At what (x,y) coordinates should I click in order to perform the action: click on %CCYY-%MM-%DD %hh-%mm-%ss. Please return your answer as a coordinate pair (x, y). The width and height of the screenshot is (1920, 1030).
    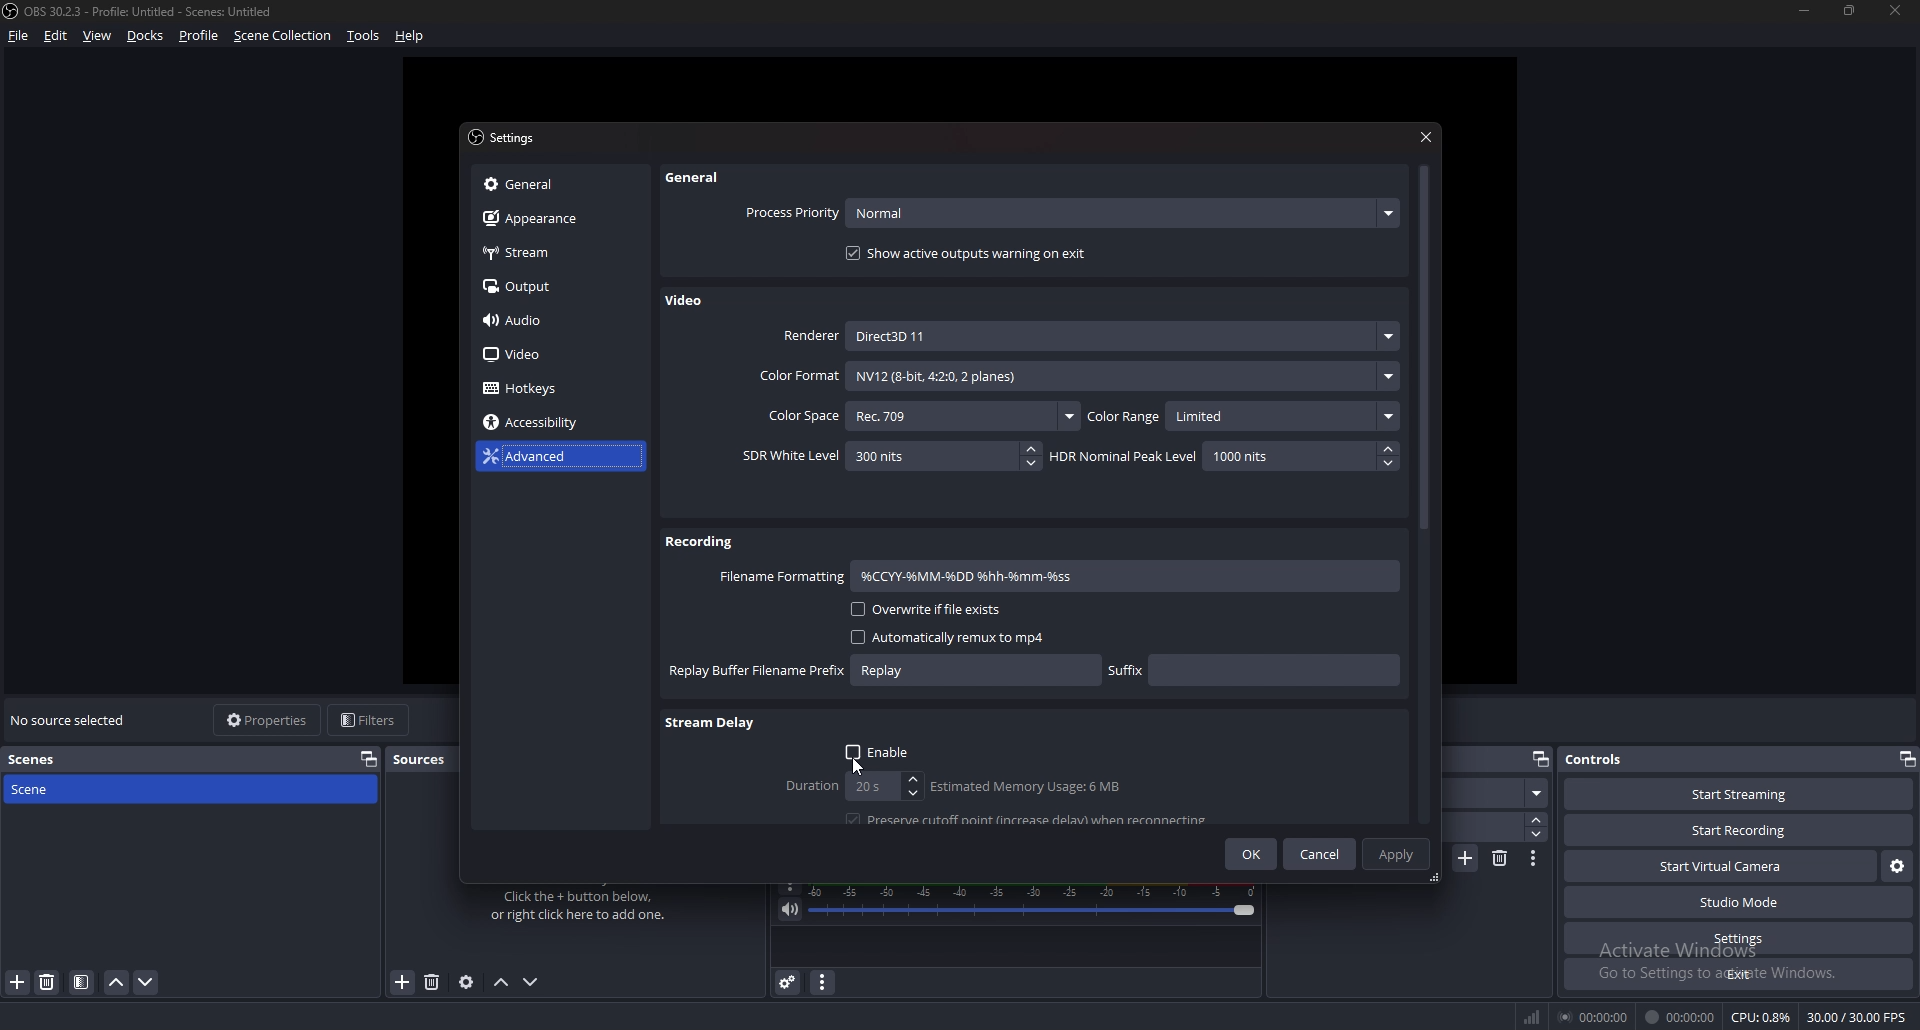
    Looking at the image, I should click on (1015, 576).